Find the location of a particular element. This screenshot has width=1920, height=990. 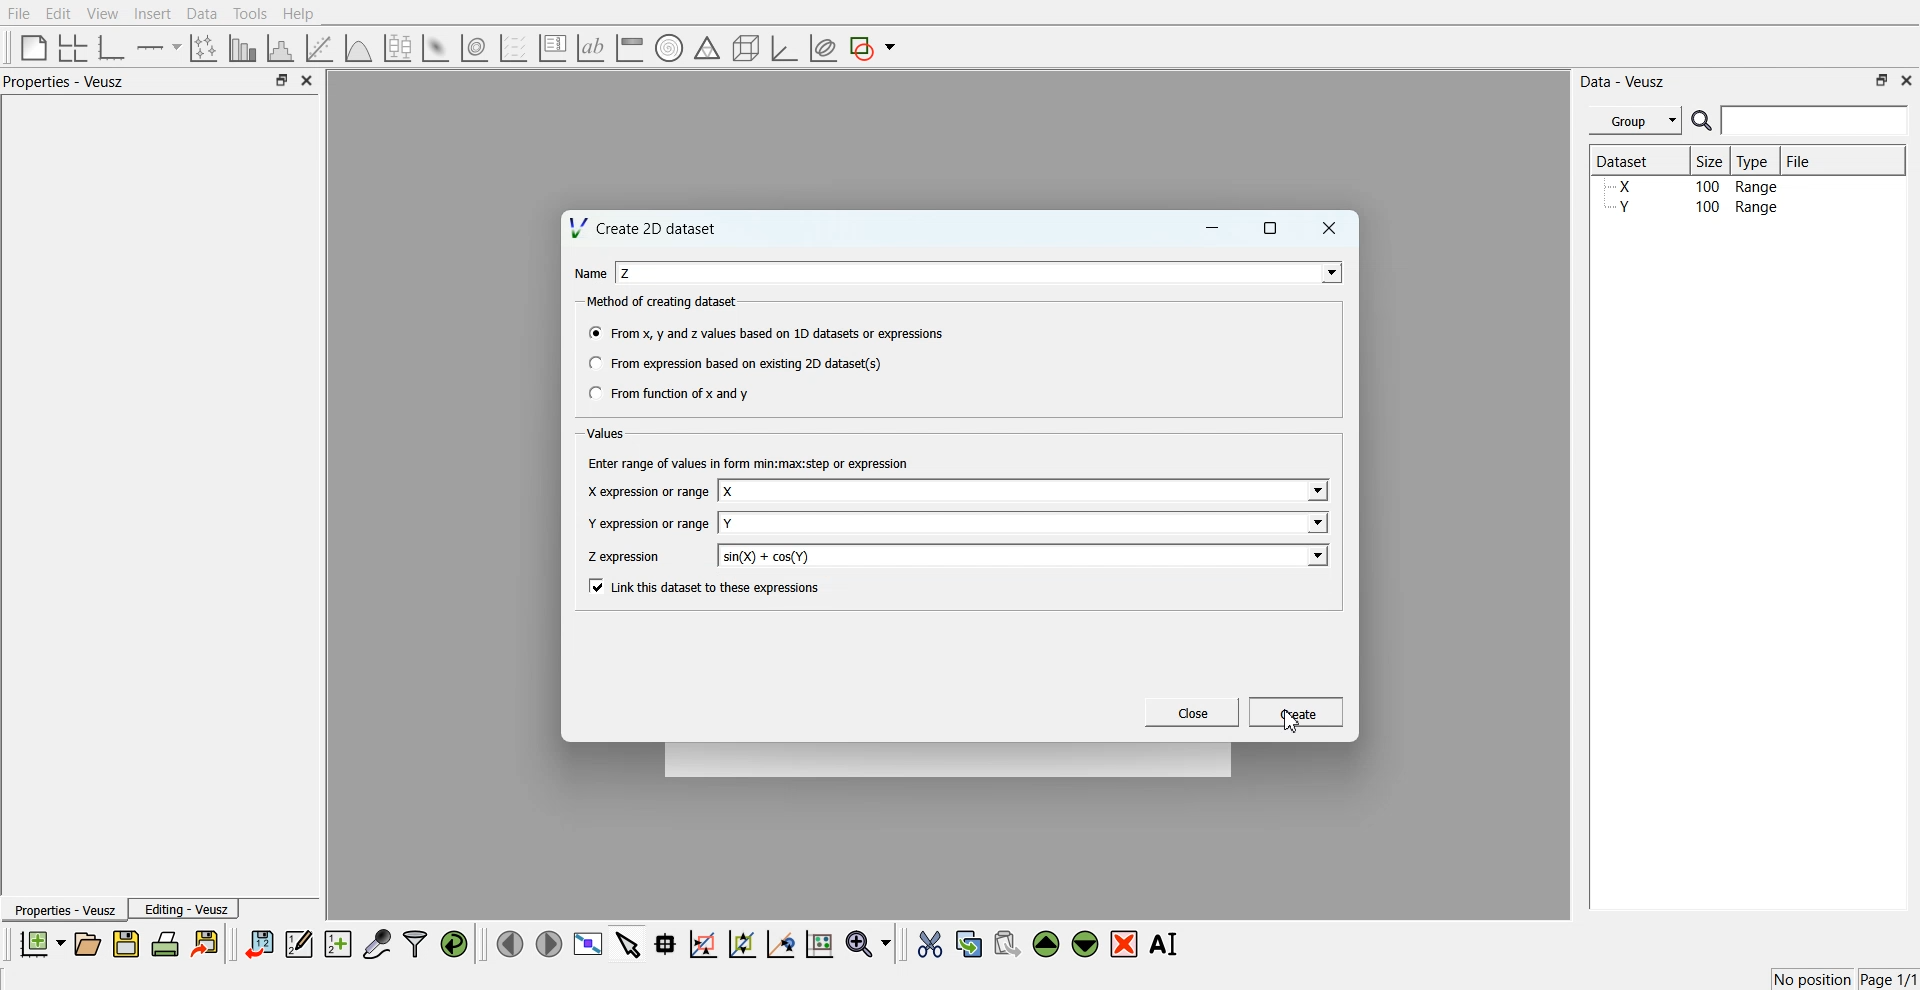

Remove the selected widget is located at coordinates (1124, 945).